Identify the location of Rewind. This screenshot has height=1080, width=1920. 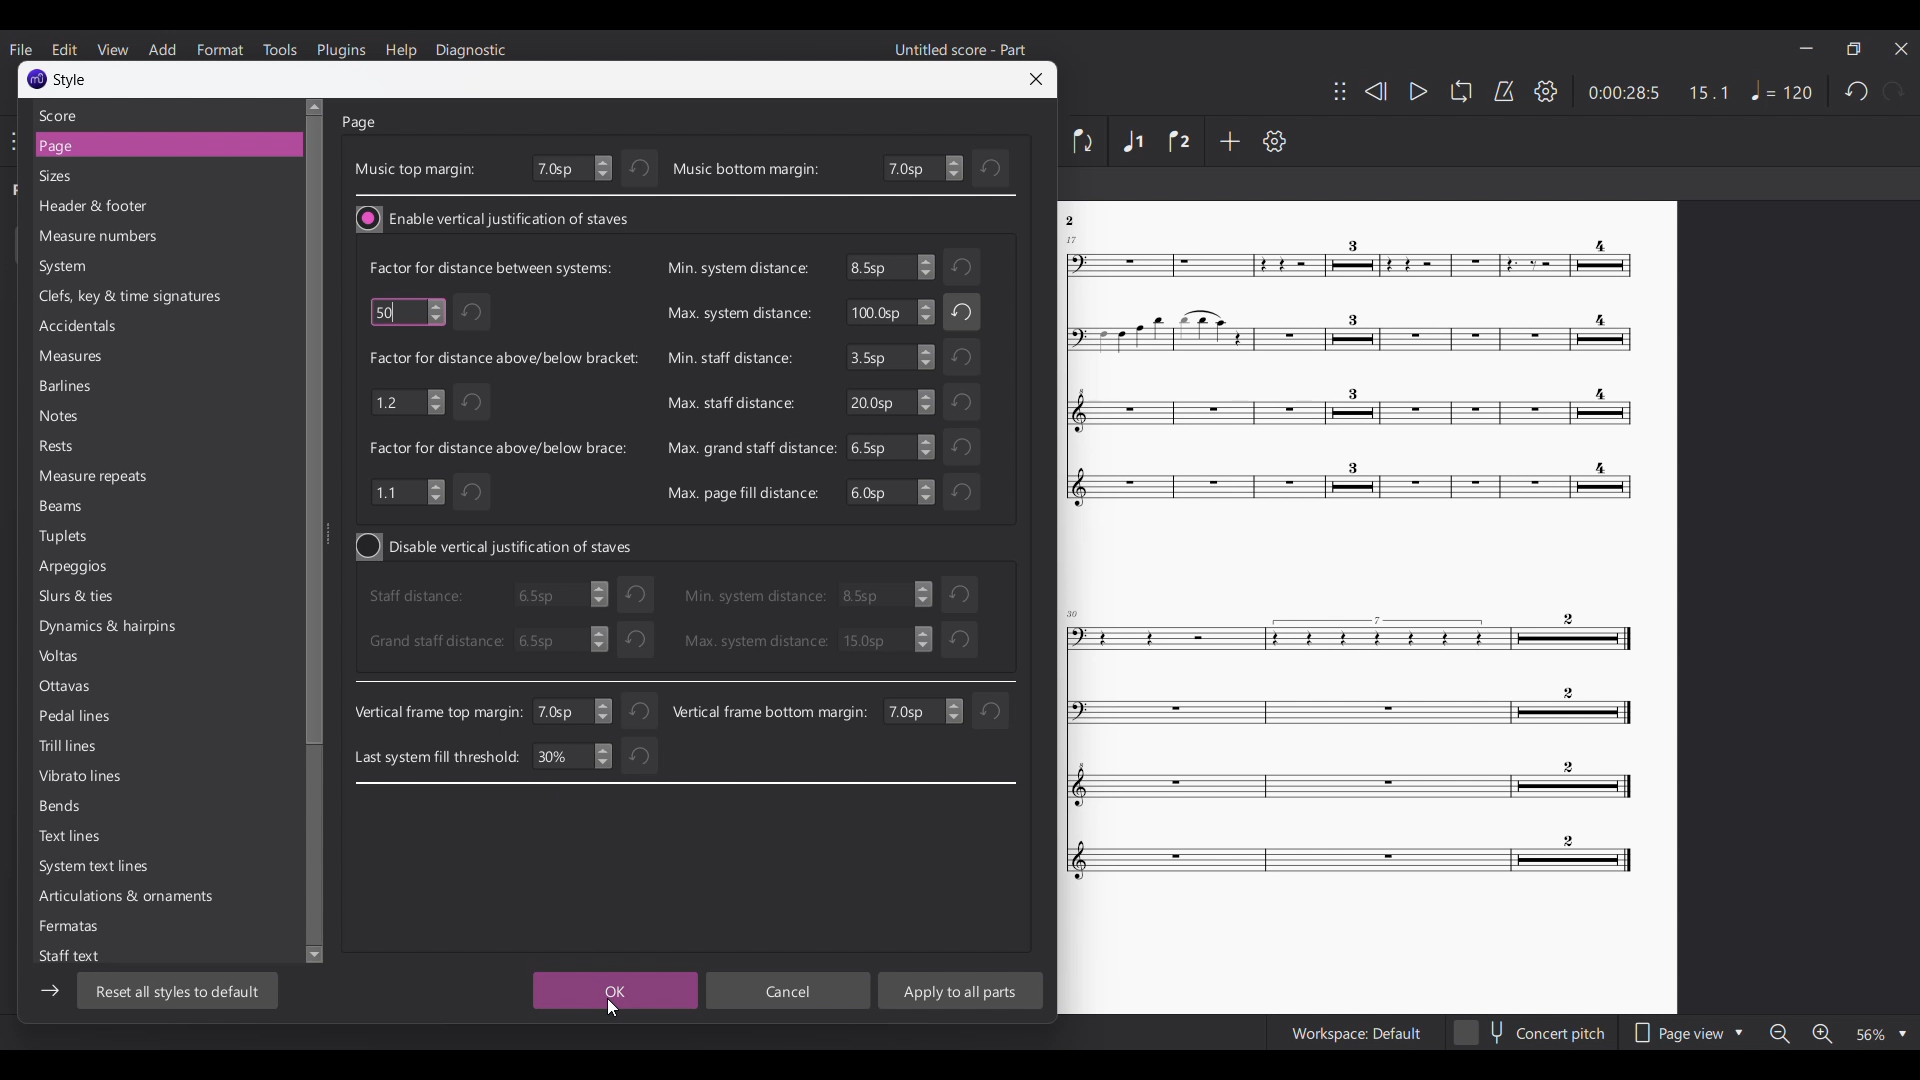
(1376, 91).